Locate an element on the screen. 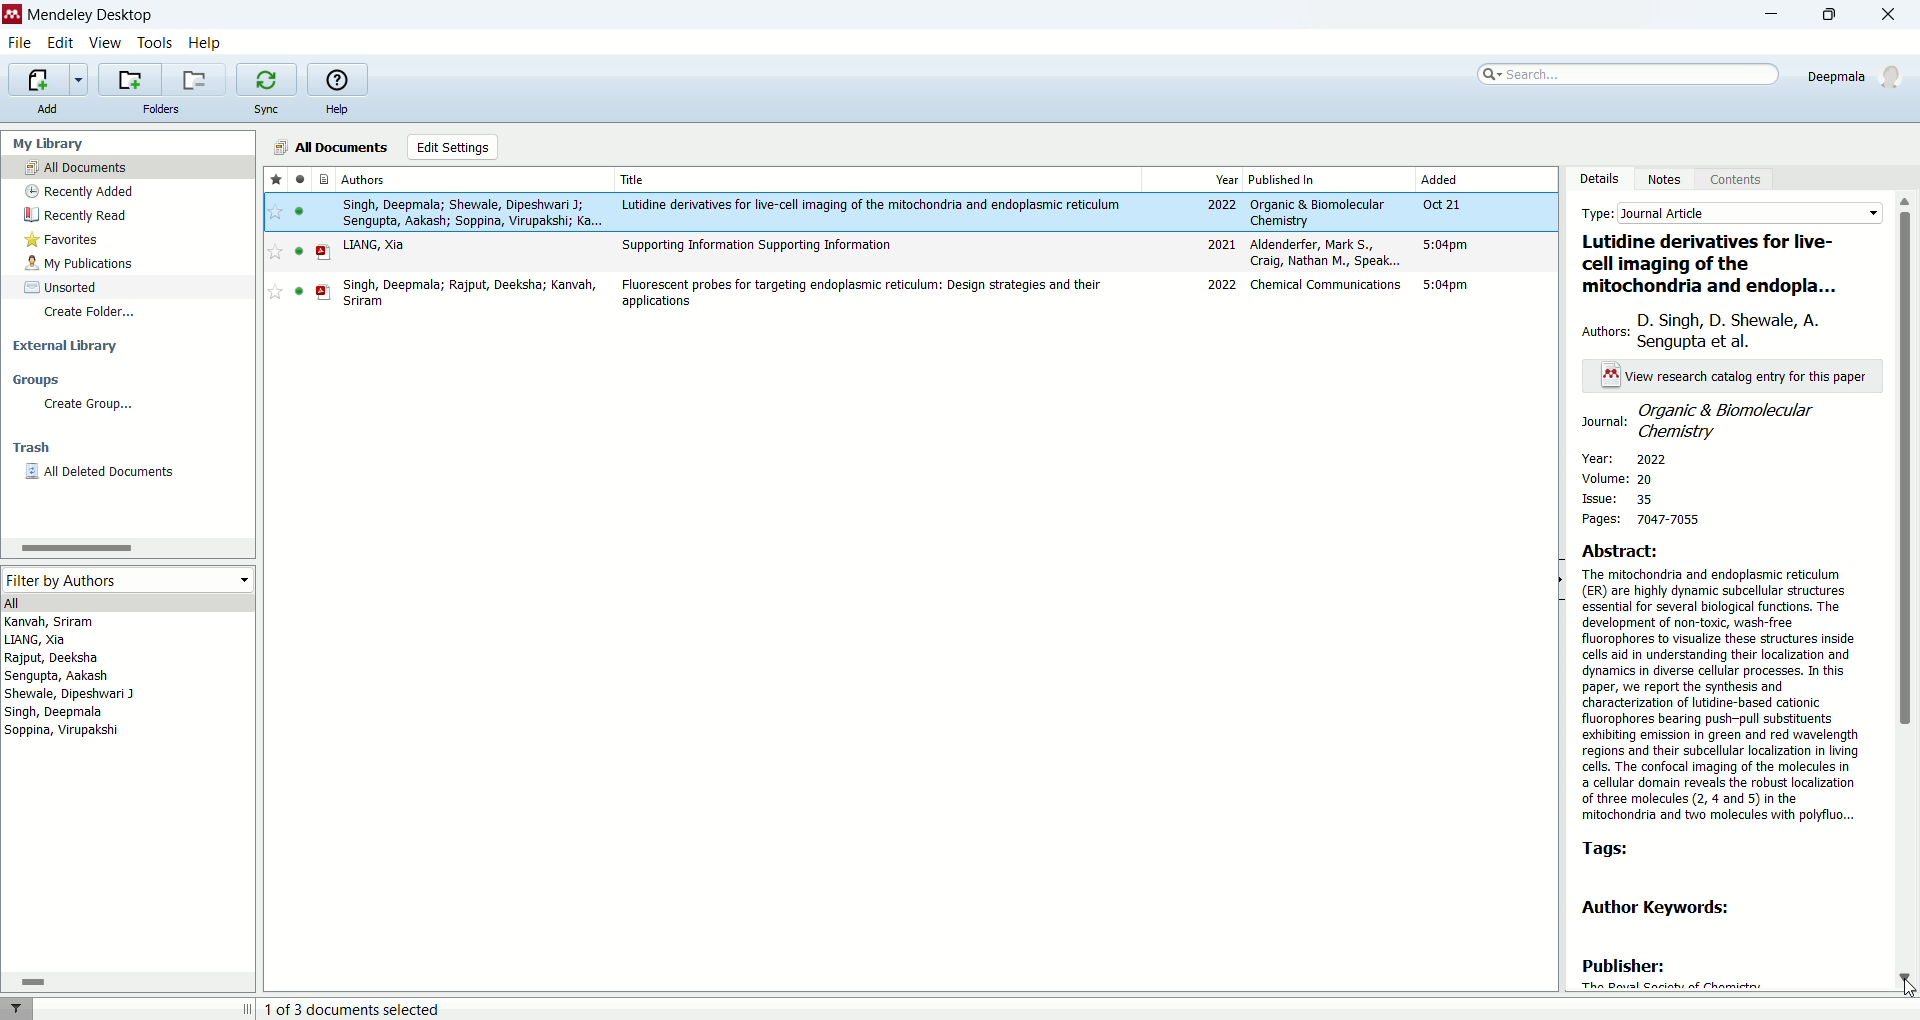 This screenshot has width=1920, height=1020. tags: is located at coordinates (1625, 851).